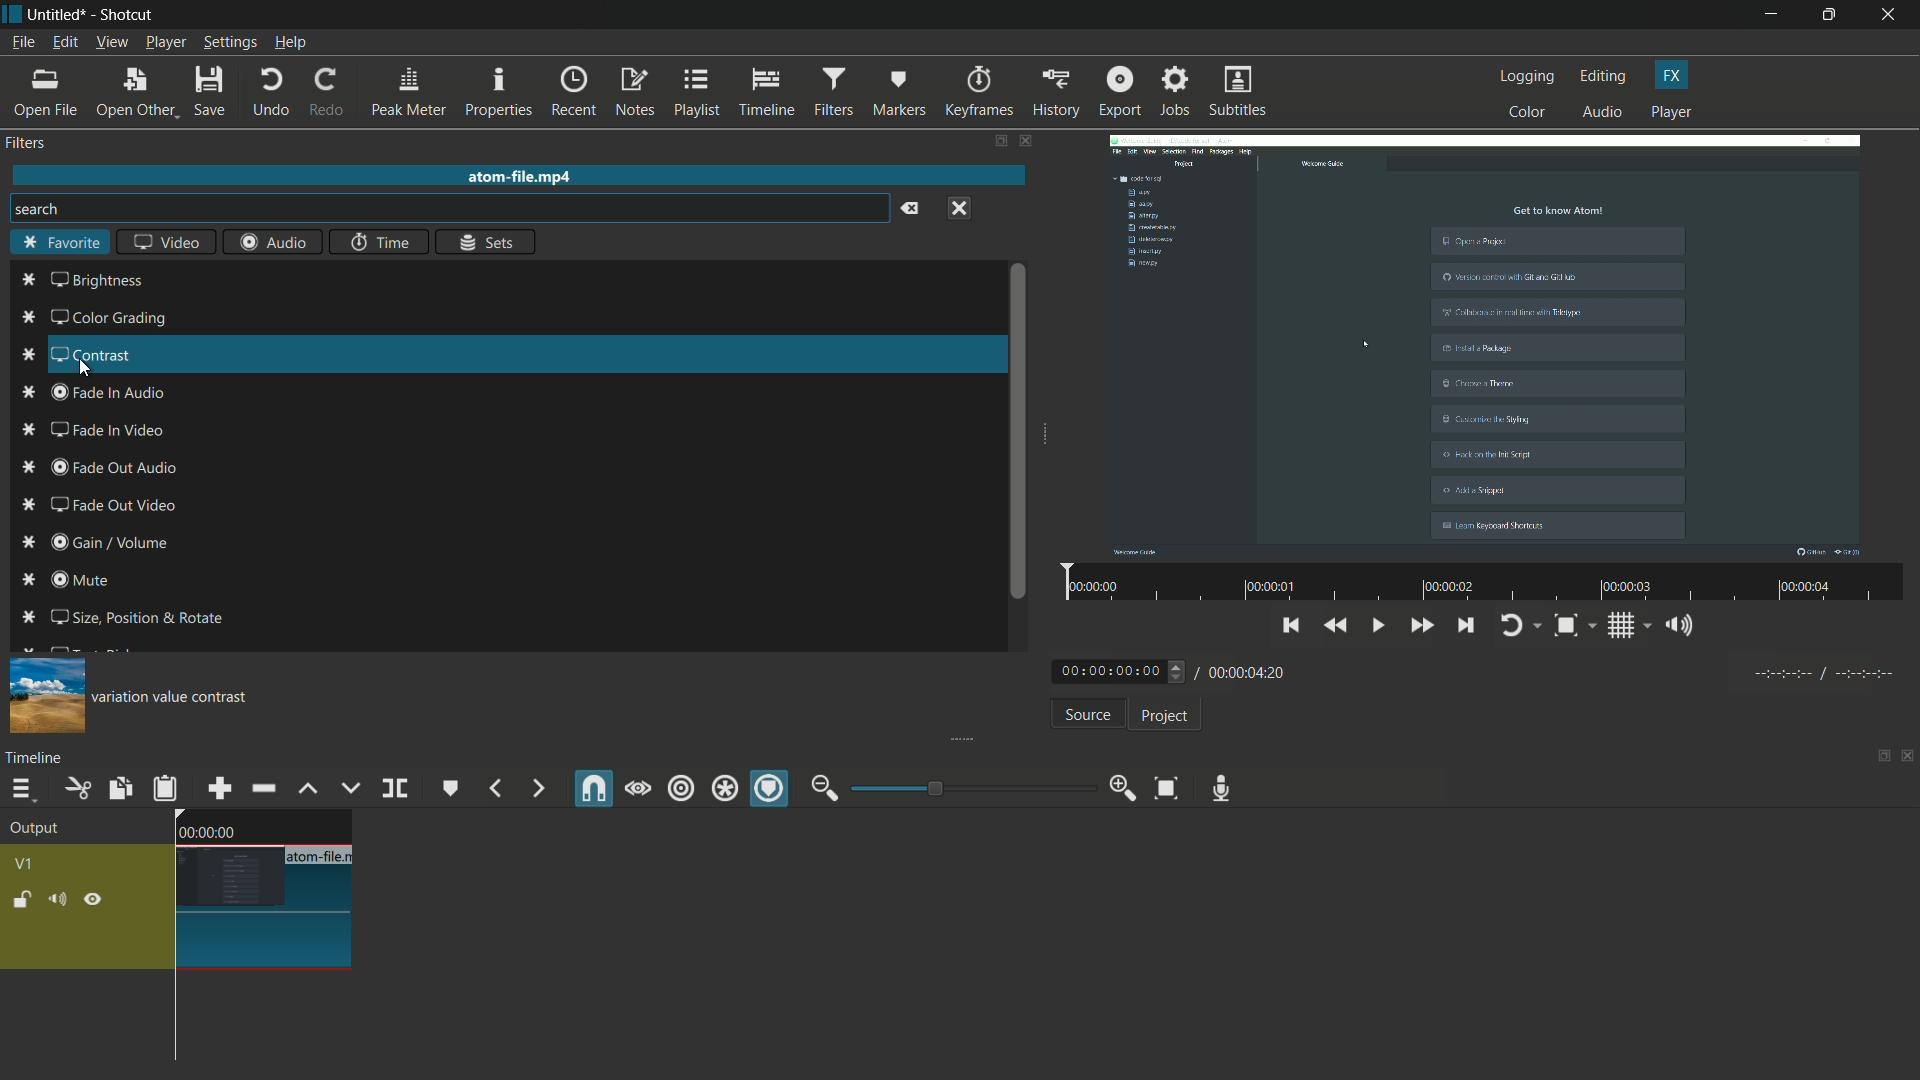 Image resolution: width=1920 pixels, height=1080 pixels. What do you see at coordinates (1832, 15) in the screenshot?
I see `maximize` at bounding box center [1832, 15].